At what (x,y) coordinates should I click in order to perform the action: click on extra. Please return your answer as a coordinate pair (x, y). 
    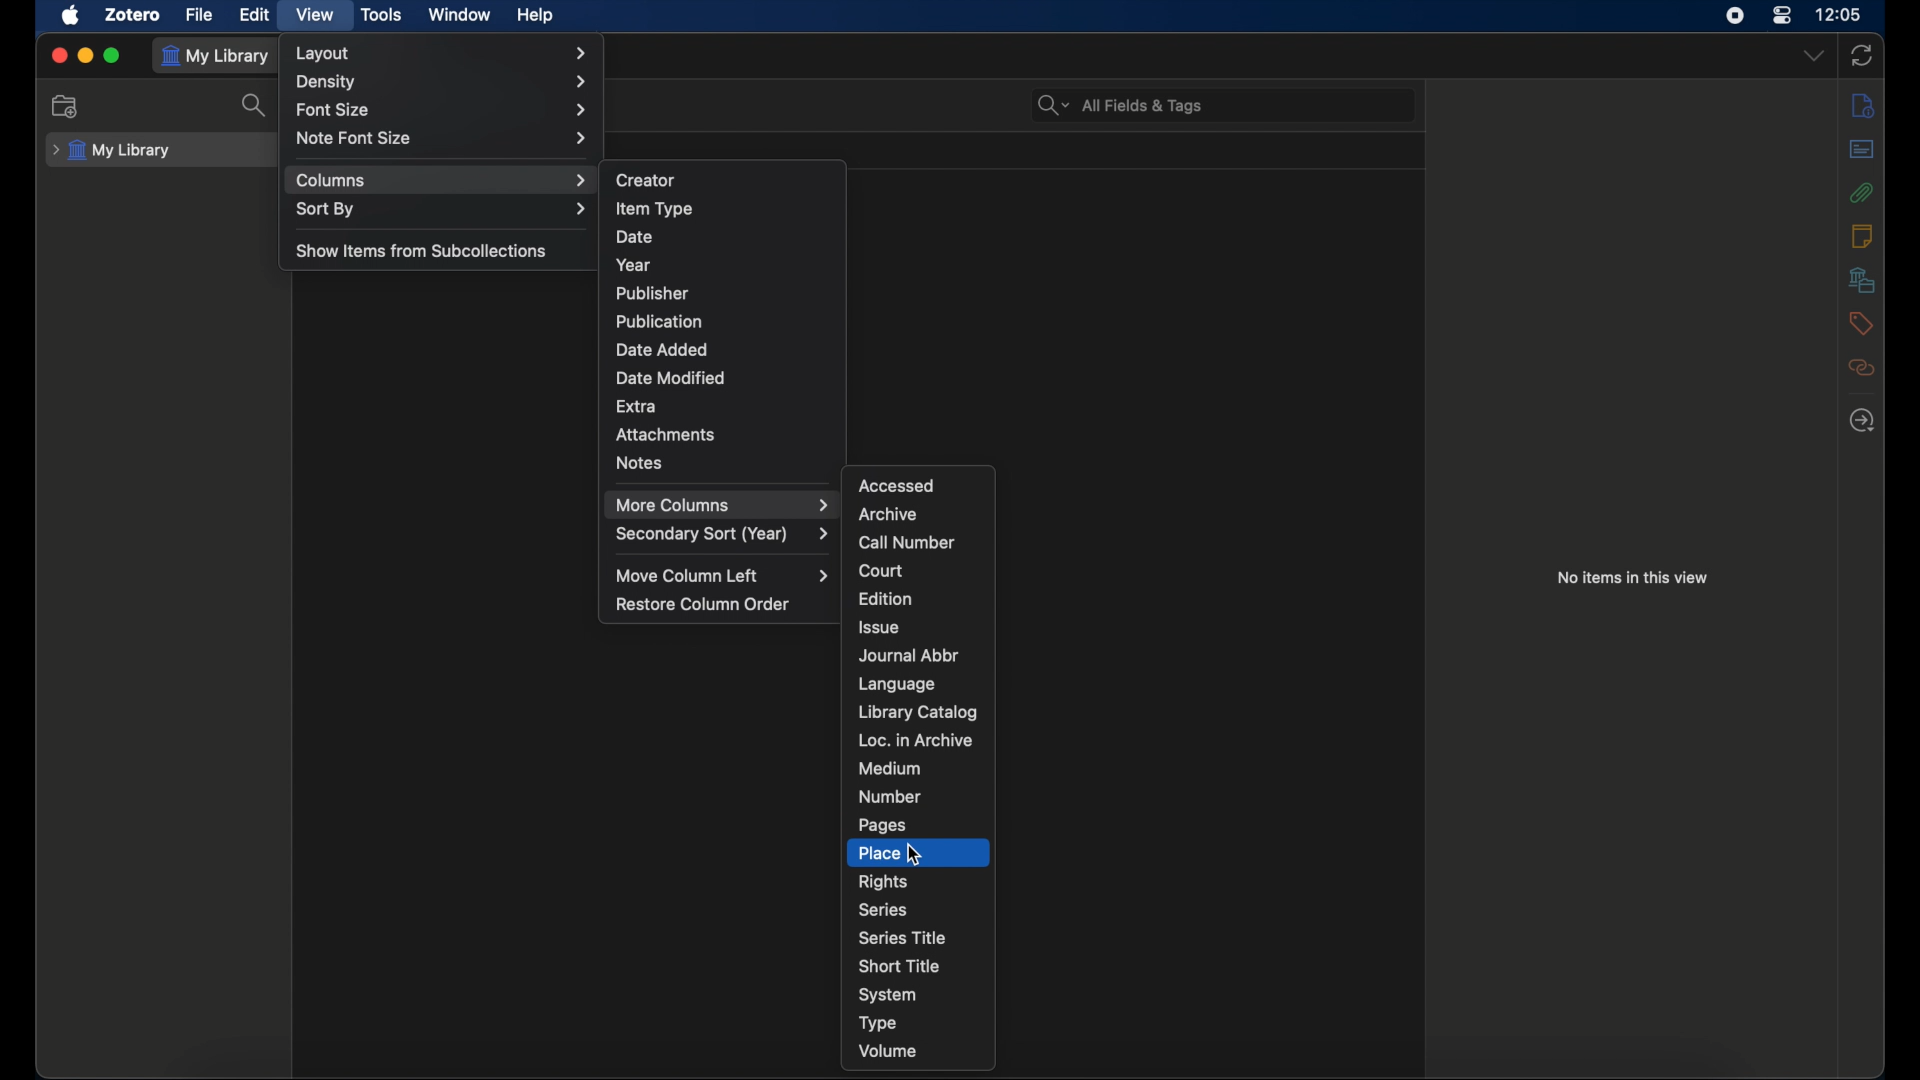
    Looking at the image, I should click on (637, 405).